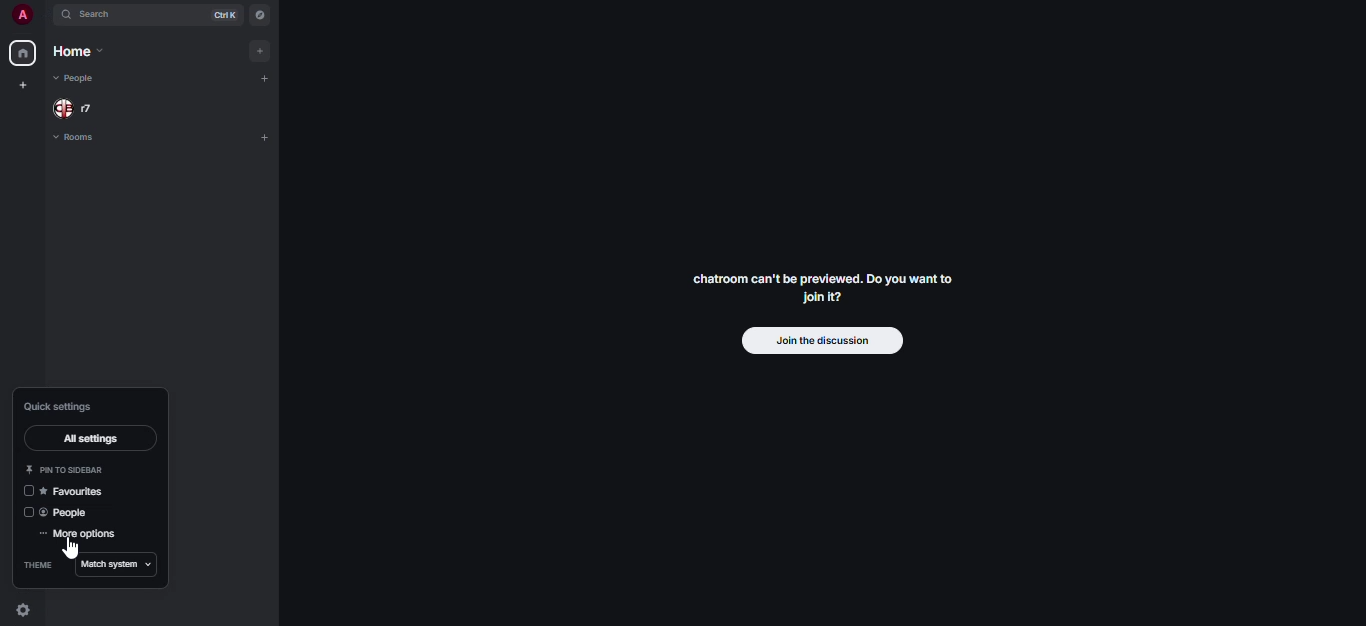  What do you see at coordinates (262, 14) in the screenshot?
I see `navigator` at bounding box center [262, 14].